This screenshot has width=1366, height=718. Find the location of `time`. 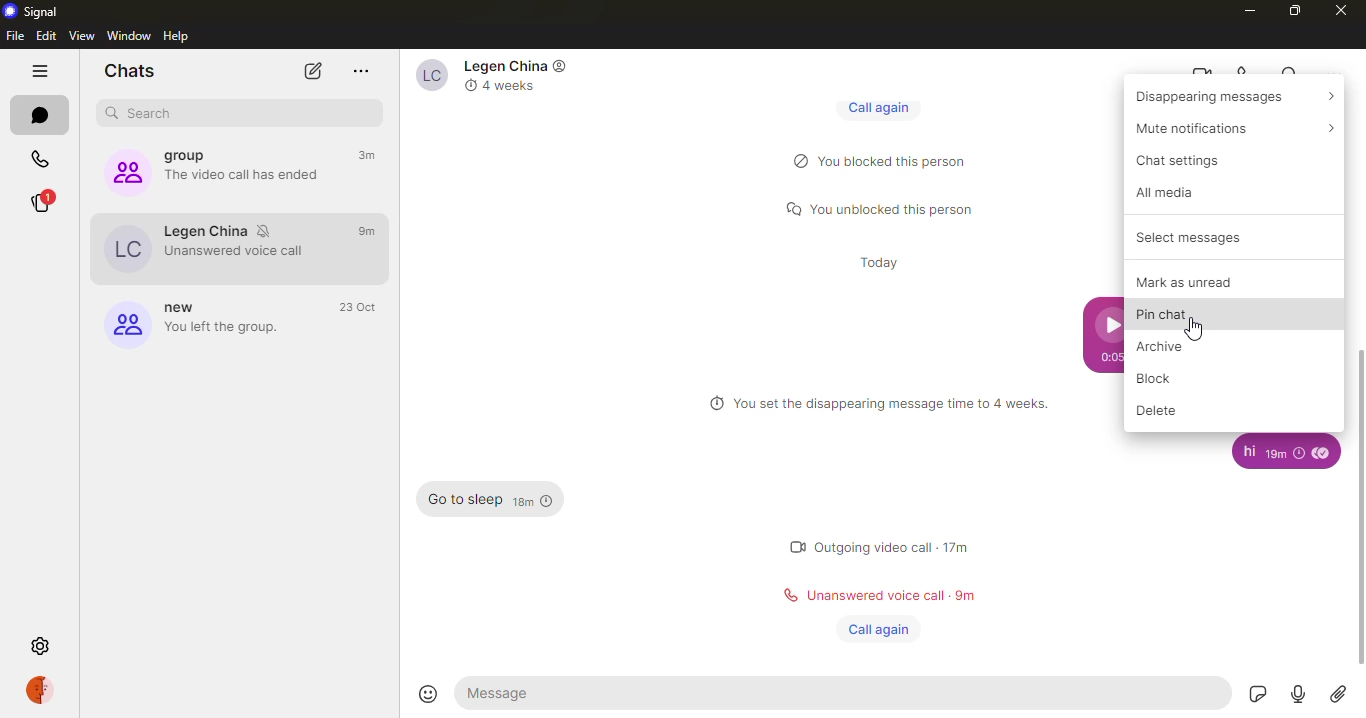

time is located at coordinates (960, 547).